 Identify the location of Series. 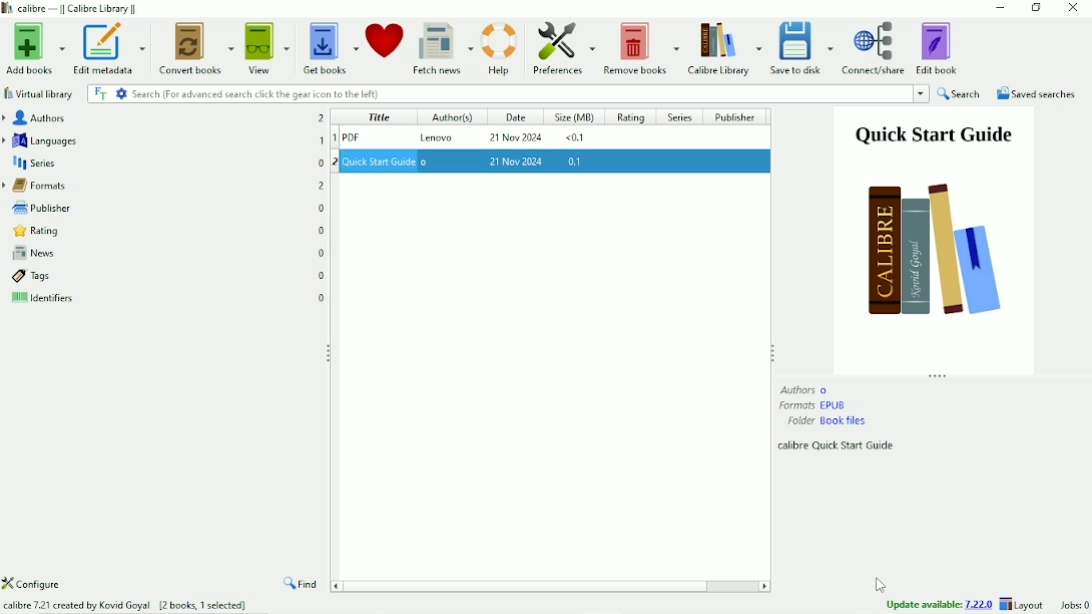
(164, 162).